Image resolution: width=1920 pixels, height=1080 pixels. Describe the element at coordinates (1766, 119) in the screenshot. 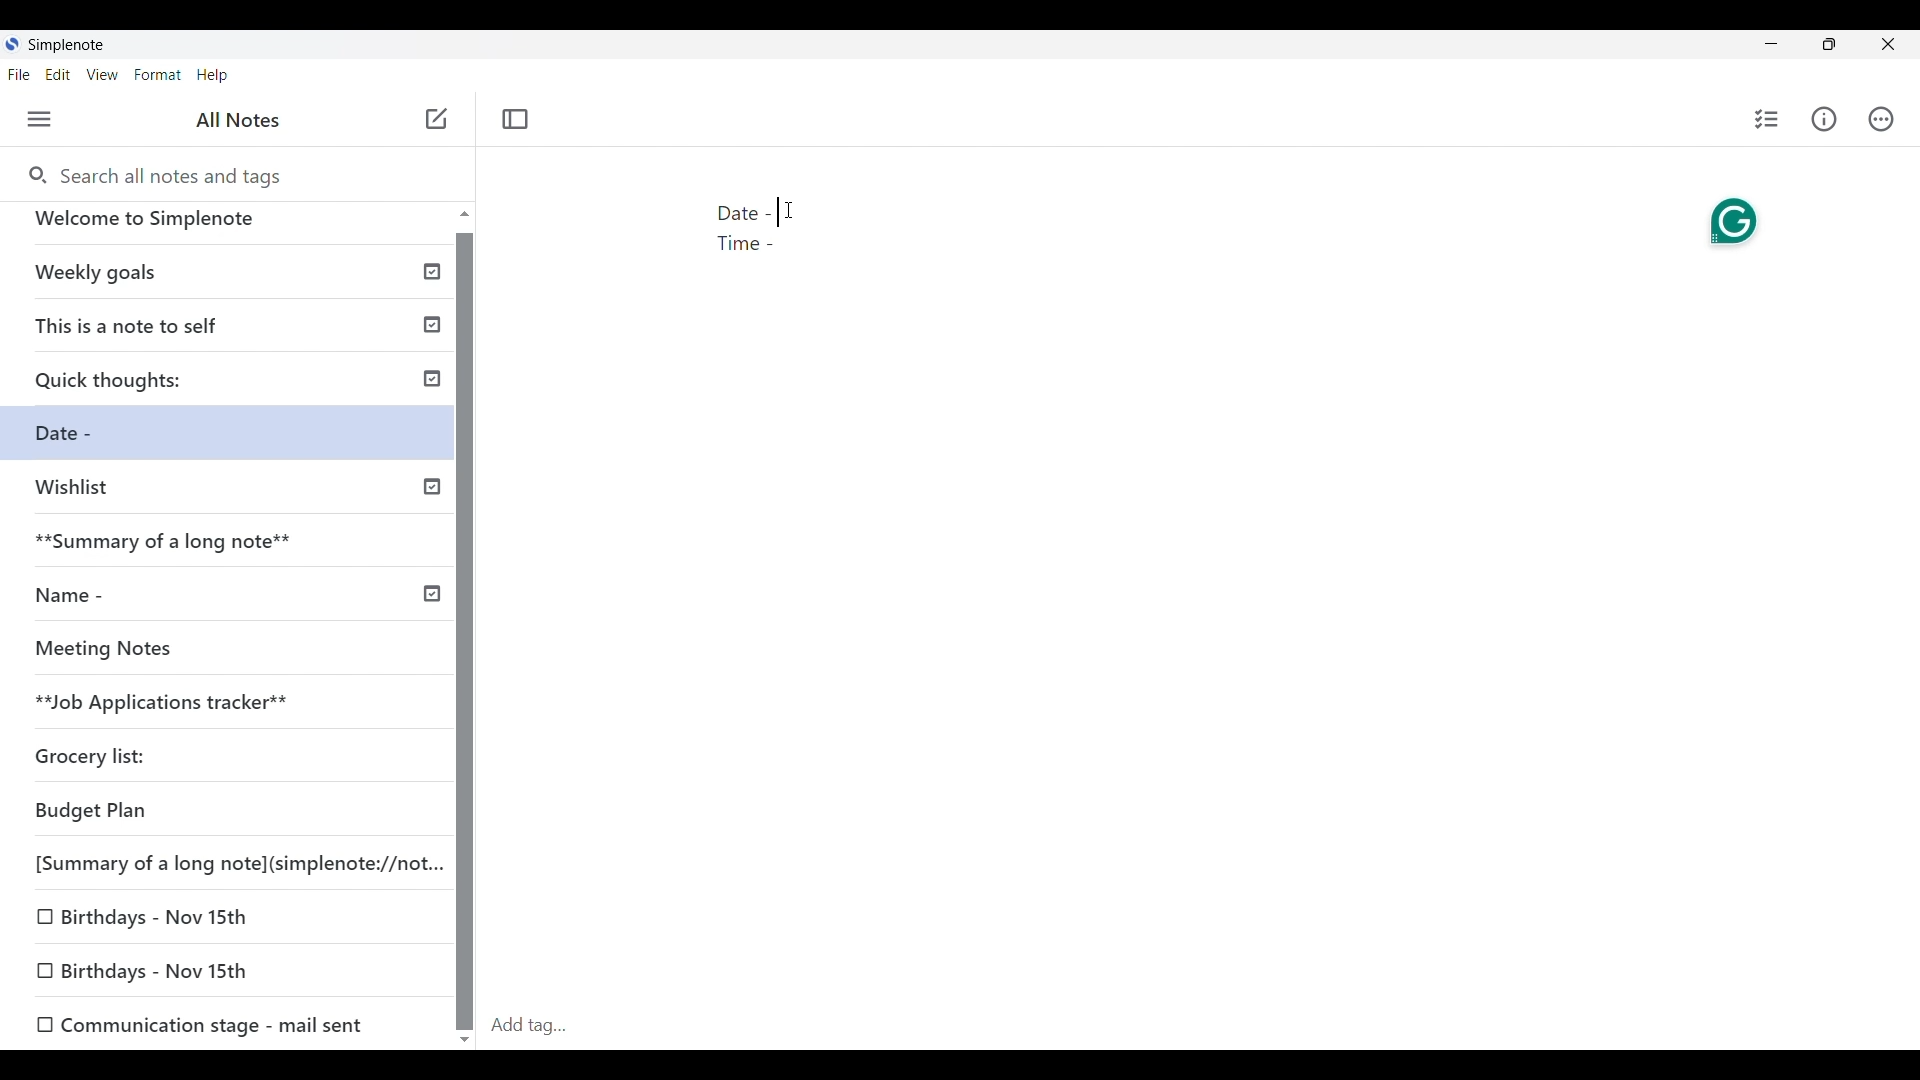

I see `Insert cheklist` at that location.